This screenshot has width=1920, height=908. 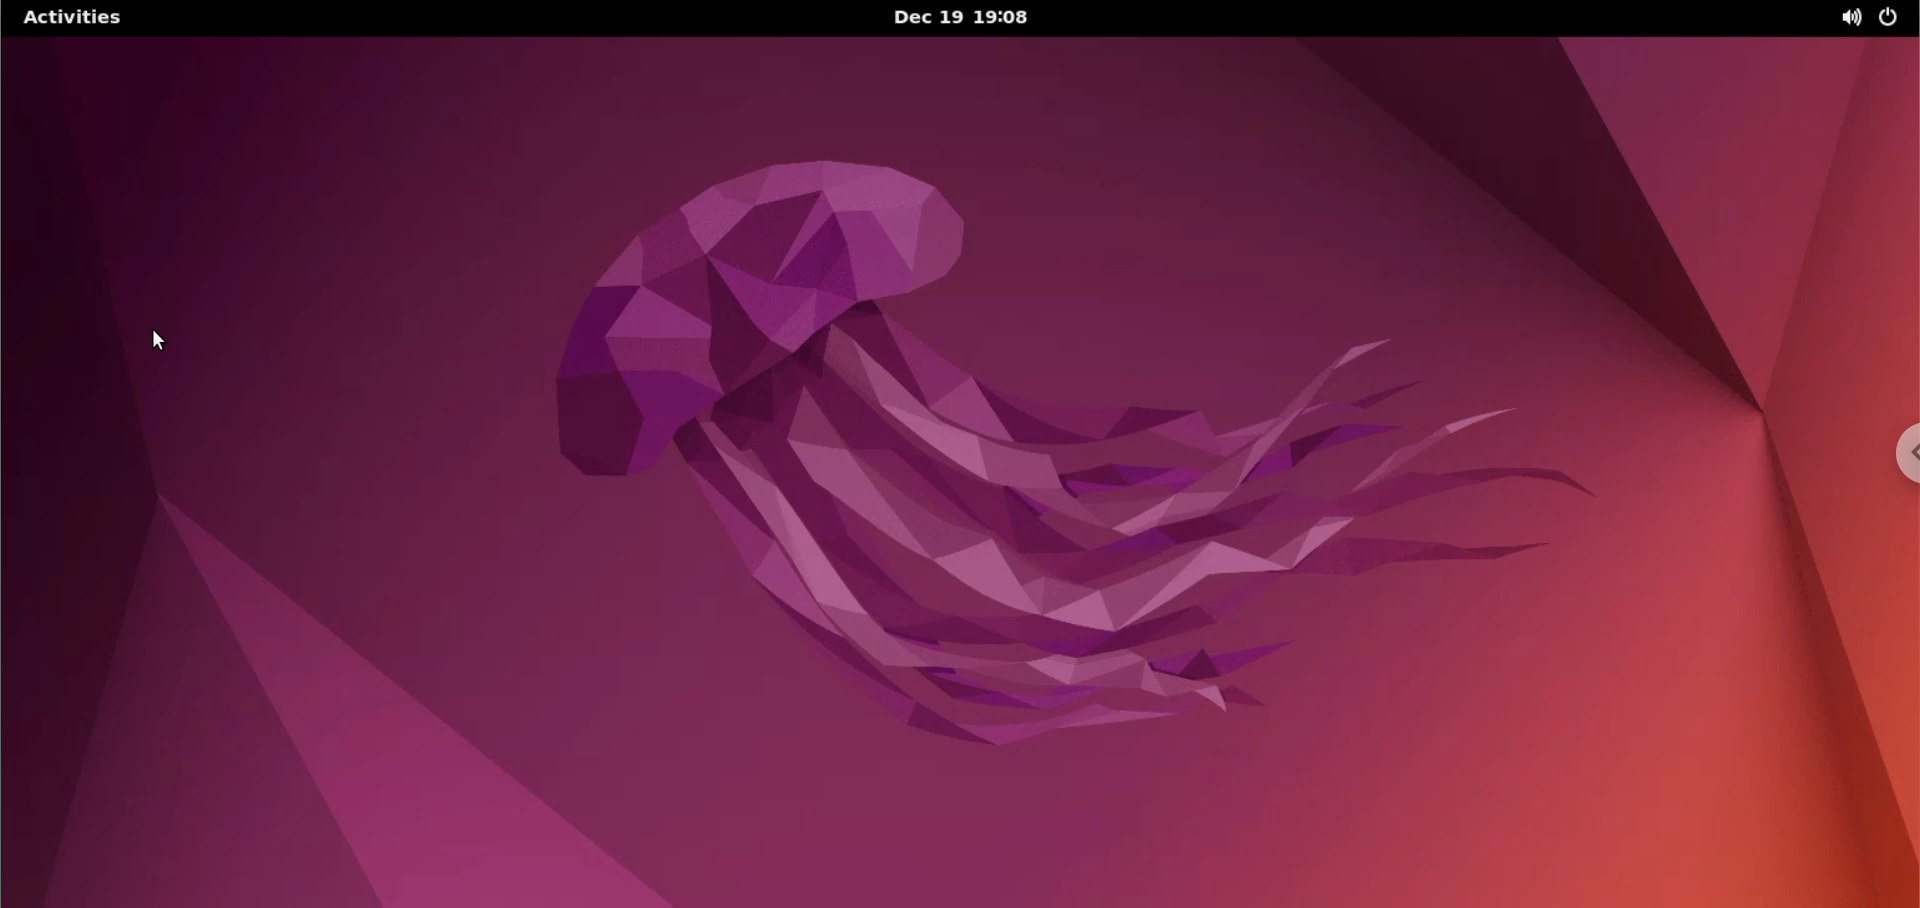 I want to click on chrome options, so click(x=1901, y=457).